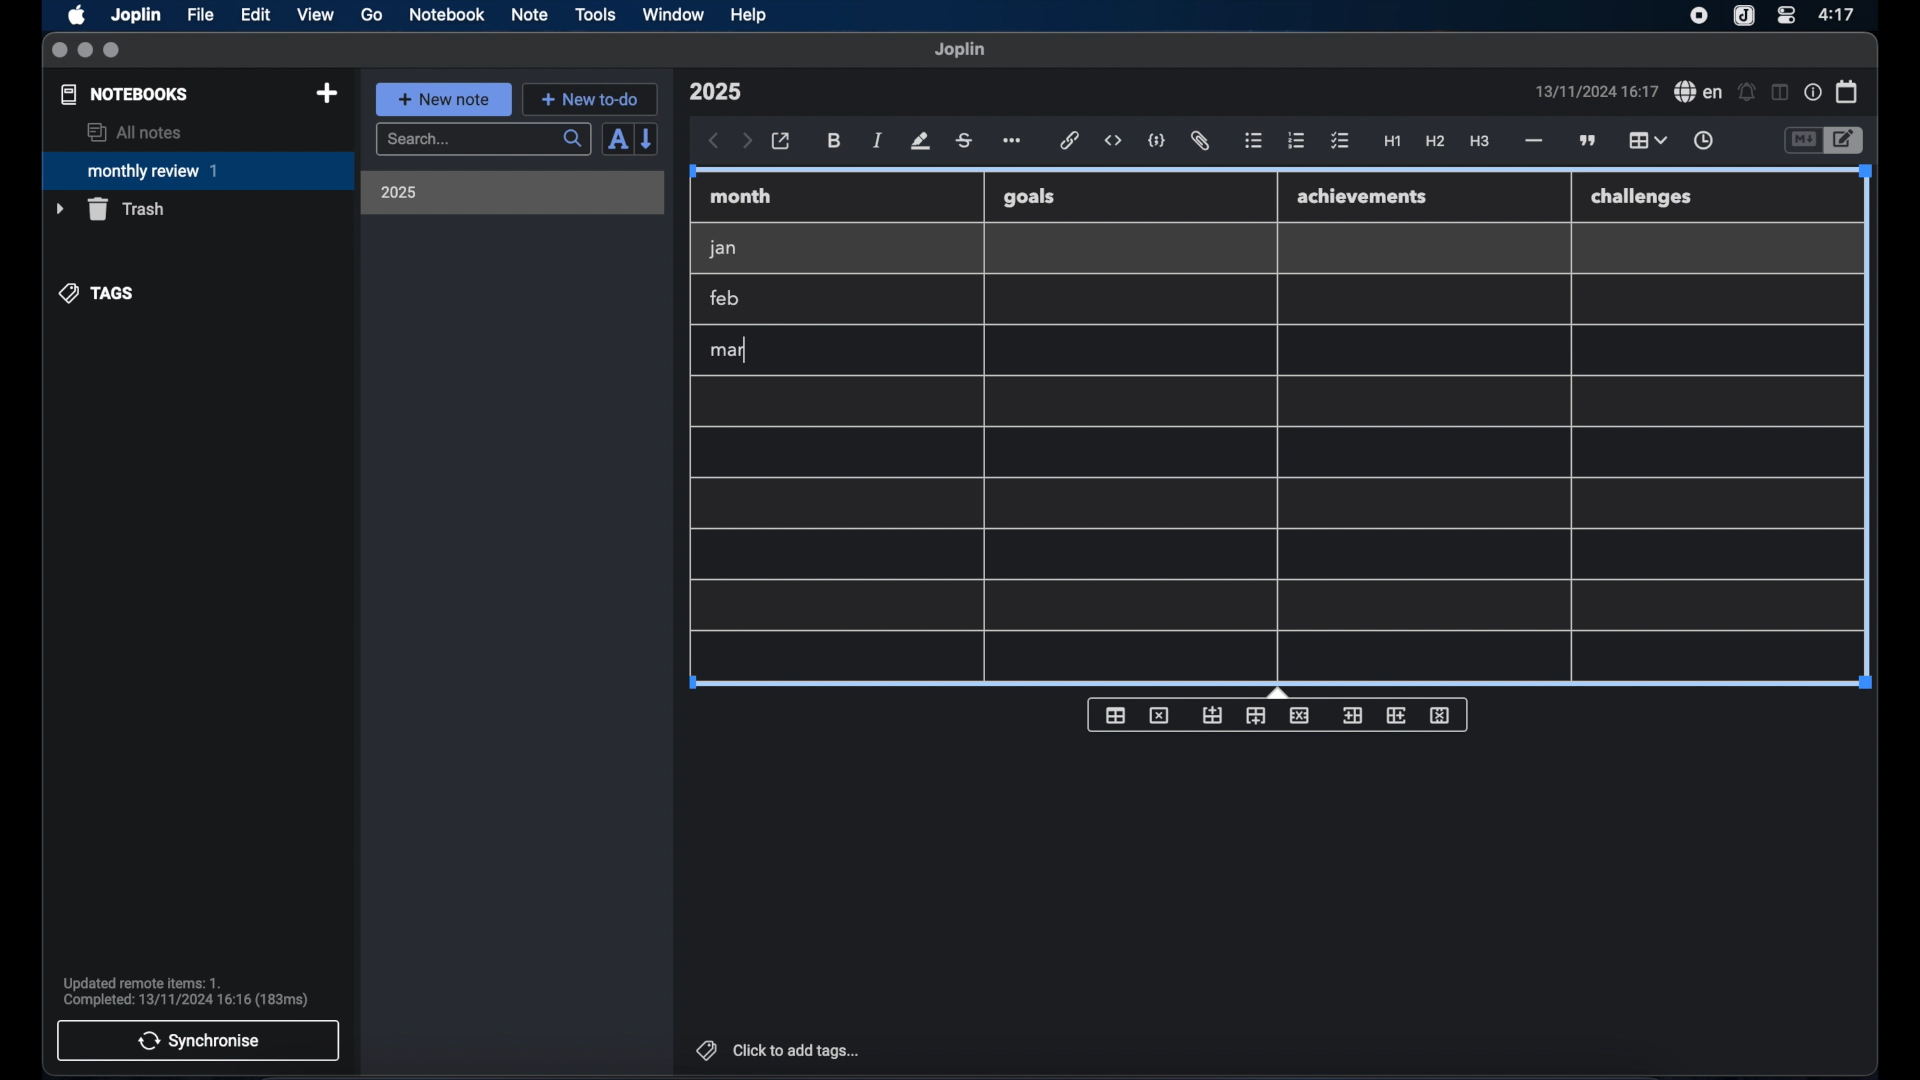 The width and height of the screenshot is (1920, 1080). I want to click on help, so click(750, 15).